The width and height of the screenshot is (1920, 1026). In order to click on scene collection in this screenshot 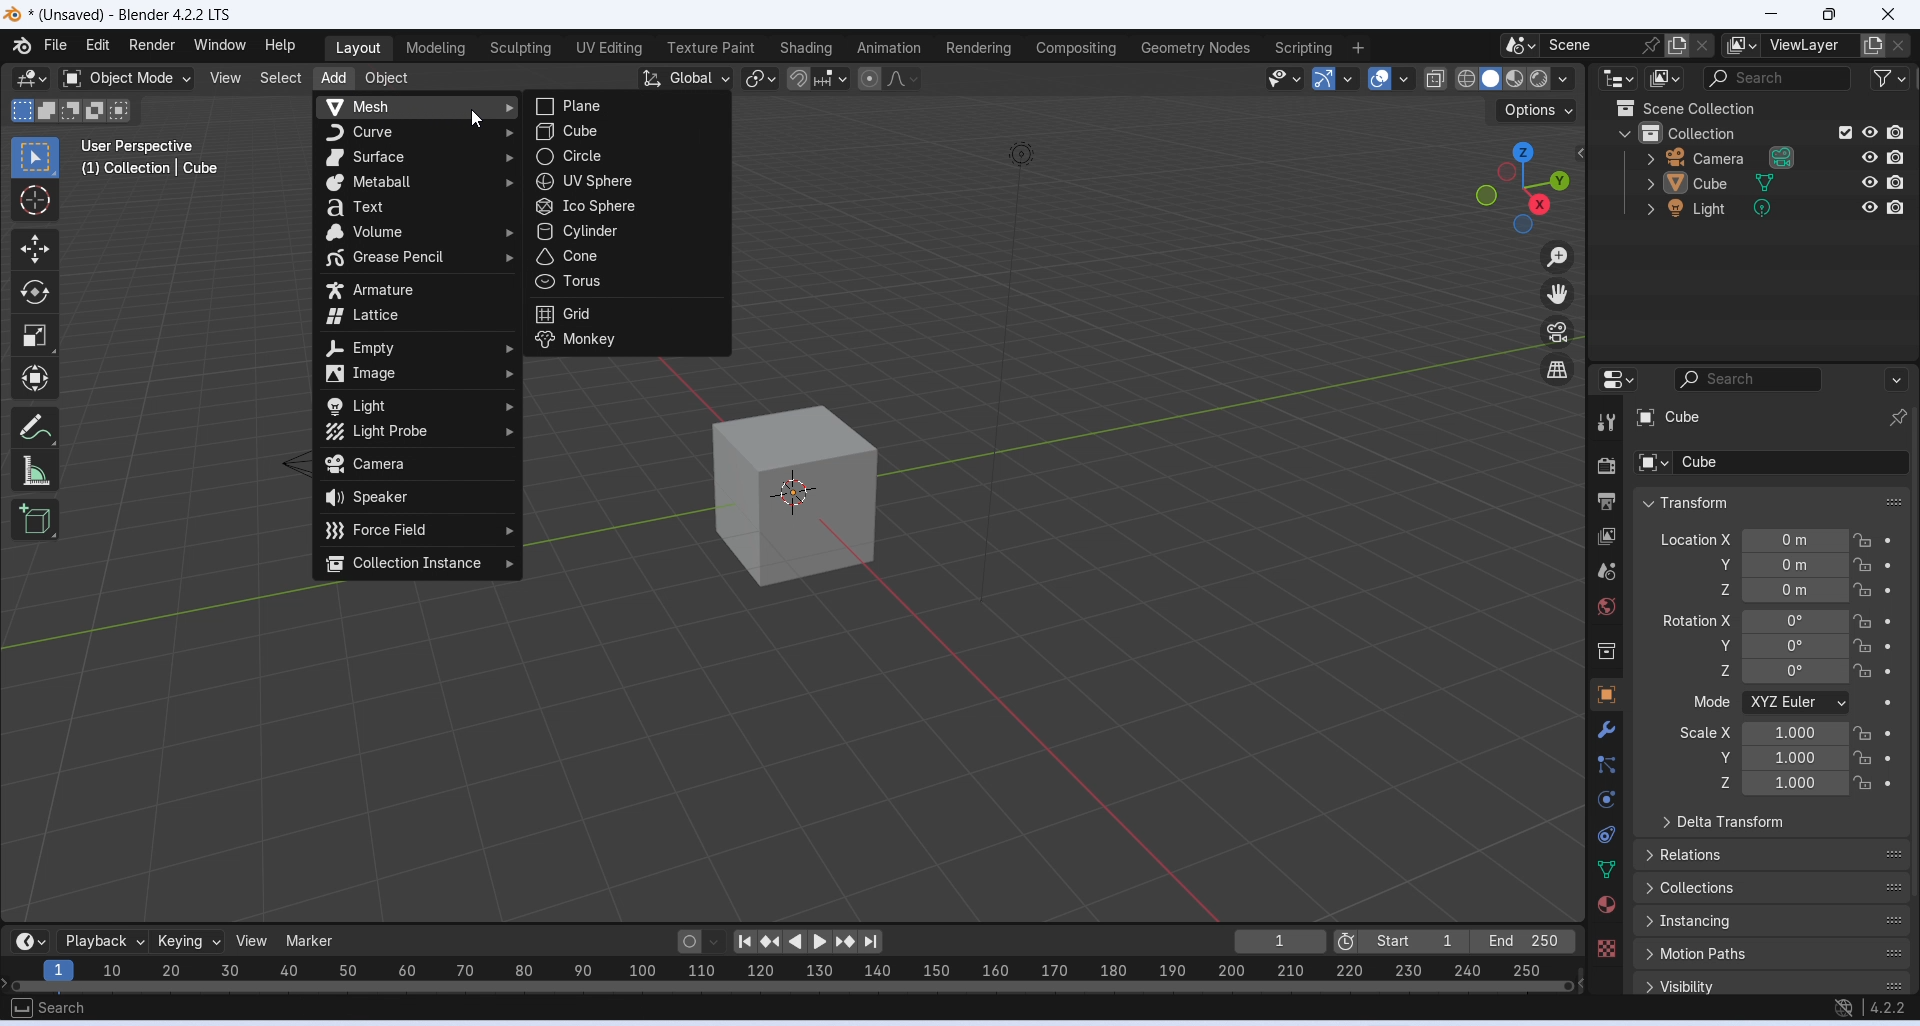, I will do `click(1731, 108)`.